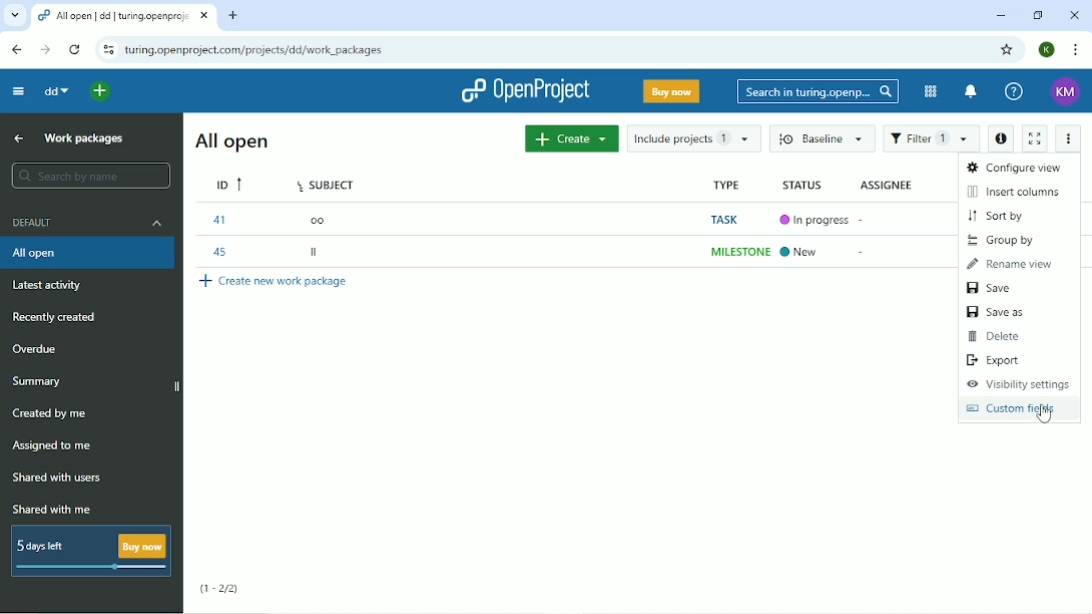 This screenshot has height=614, width=1092. Describe the element at coordinates (222, 253) in the screenshot. I see `45` at that location.